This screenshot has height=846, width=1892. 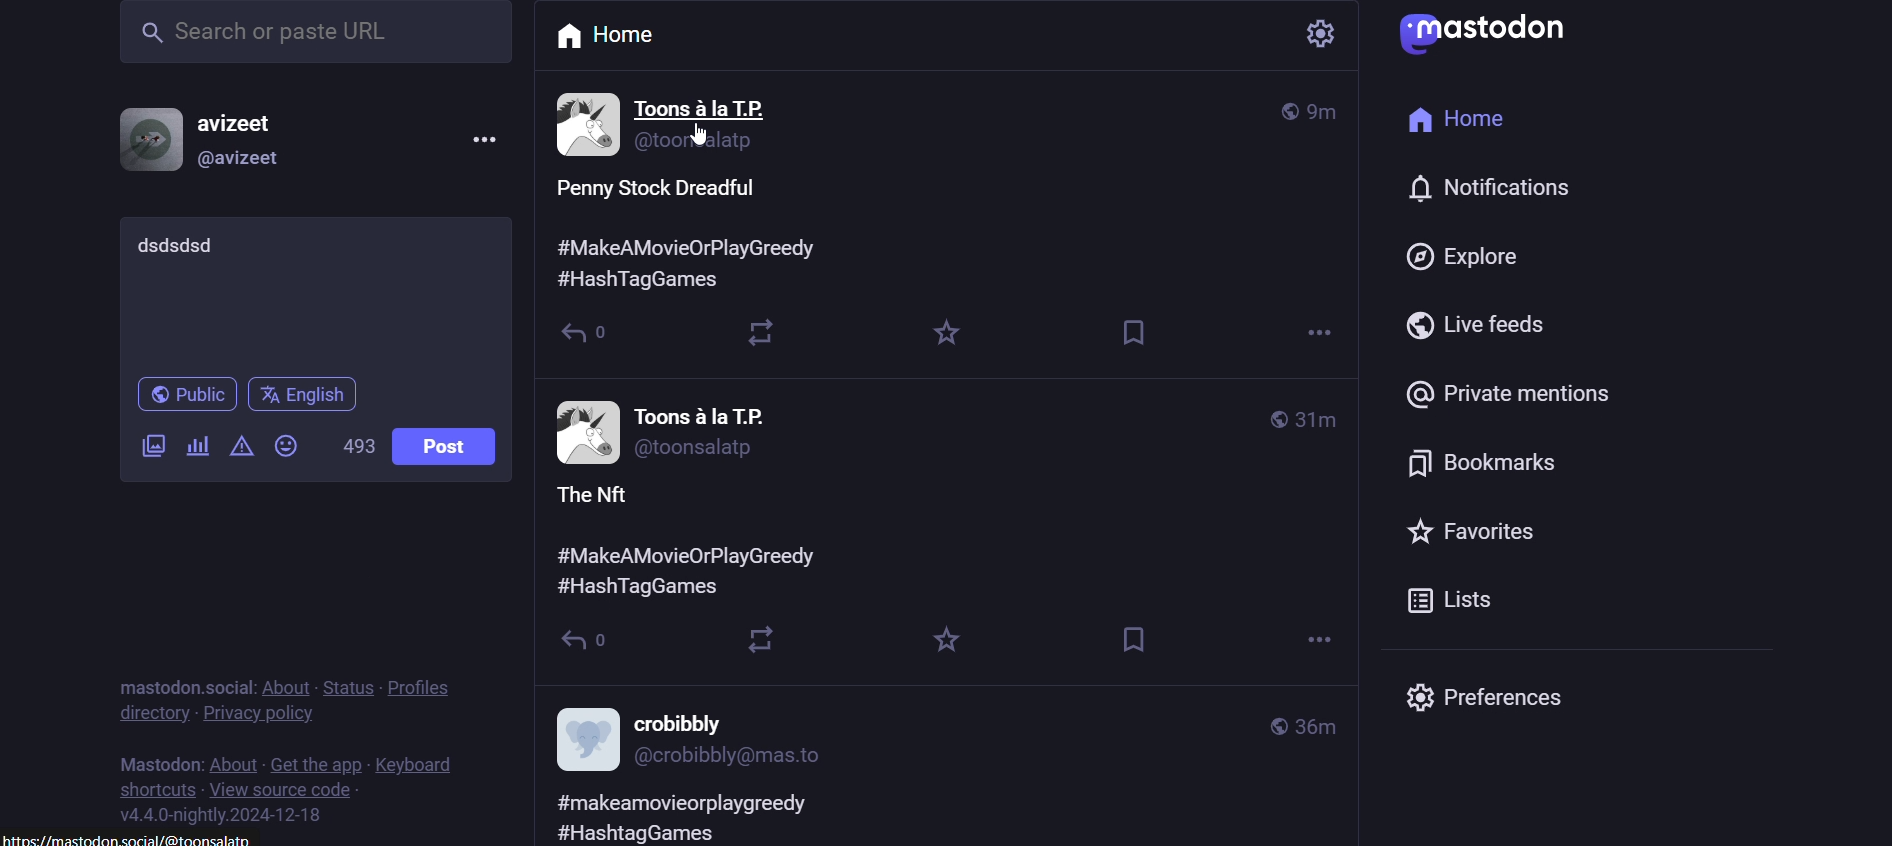 What do you see at coordinates (311, 761) in the screenshot?
I see `get the app` at bounding box center [311, 761].